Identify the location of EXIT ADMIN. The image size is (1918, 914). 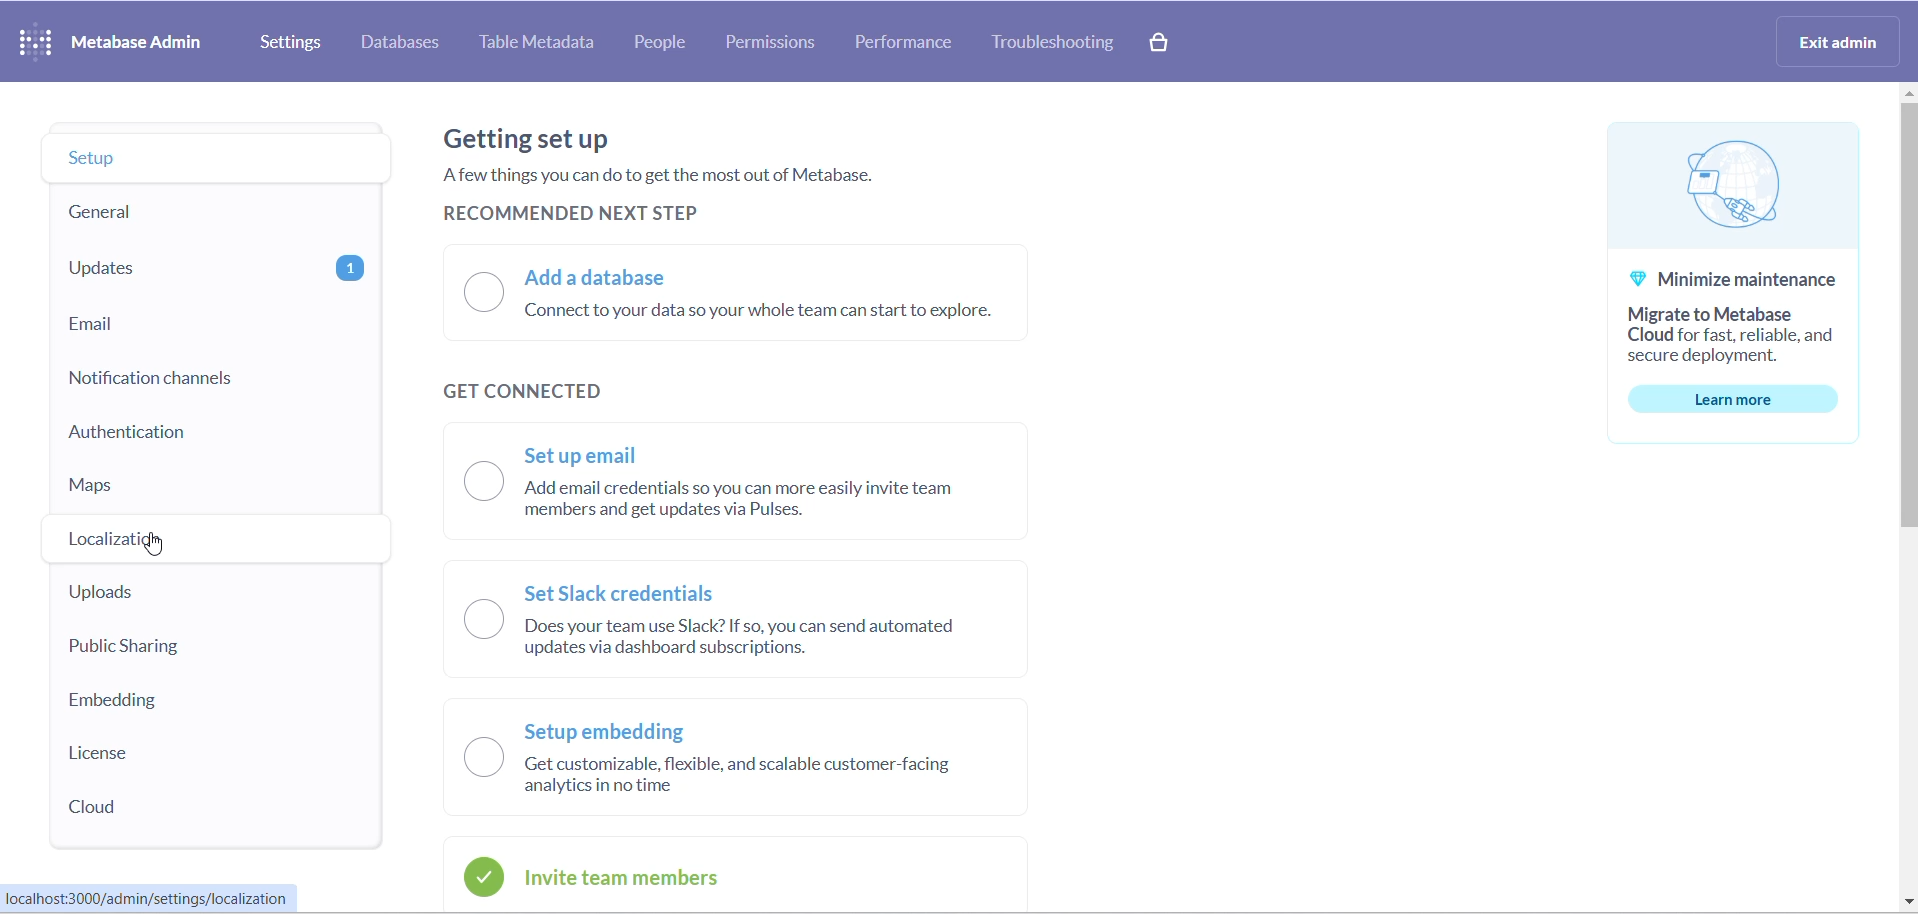
(1843, 40).